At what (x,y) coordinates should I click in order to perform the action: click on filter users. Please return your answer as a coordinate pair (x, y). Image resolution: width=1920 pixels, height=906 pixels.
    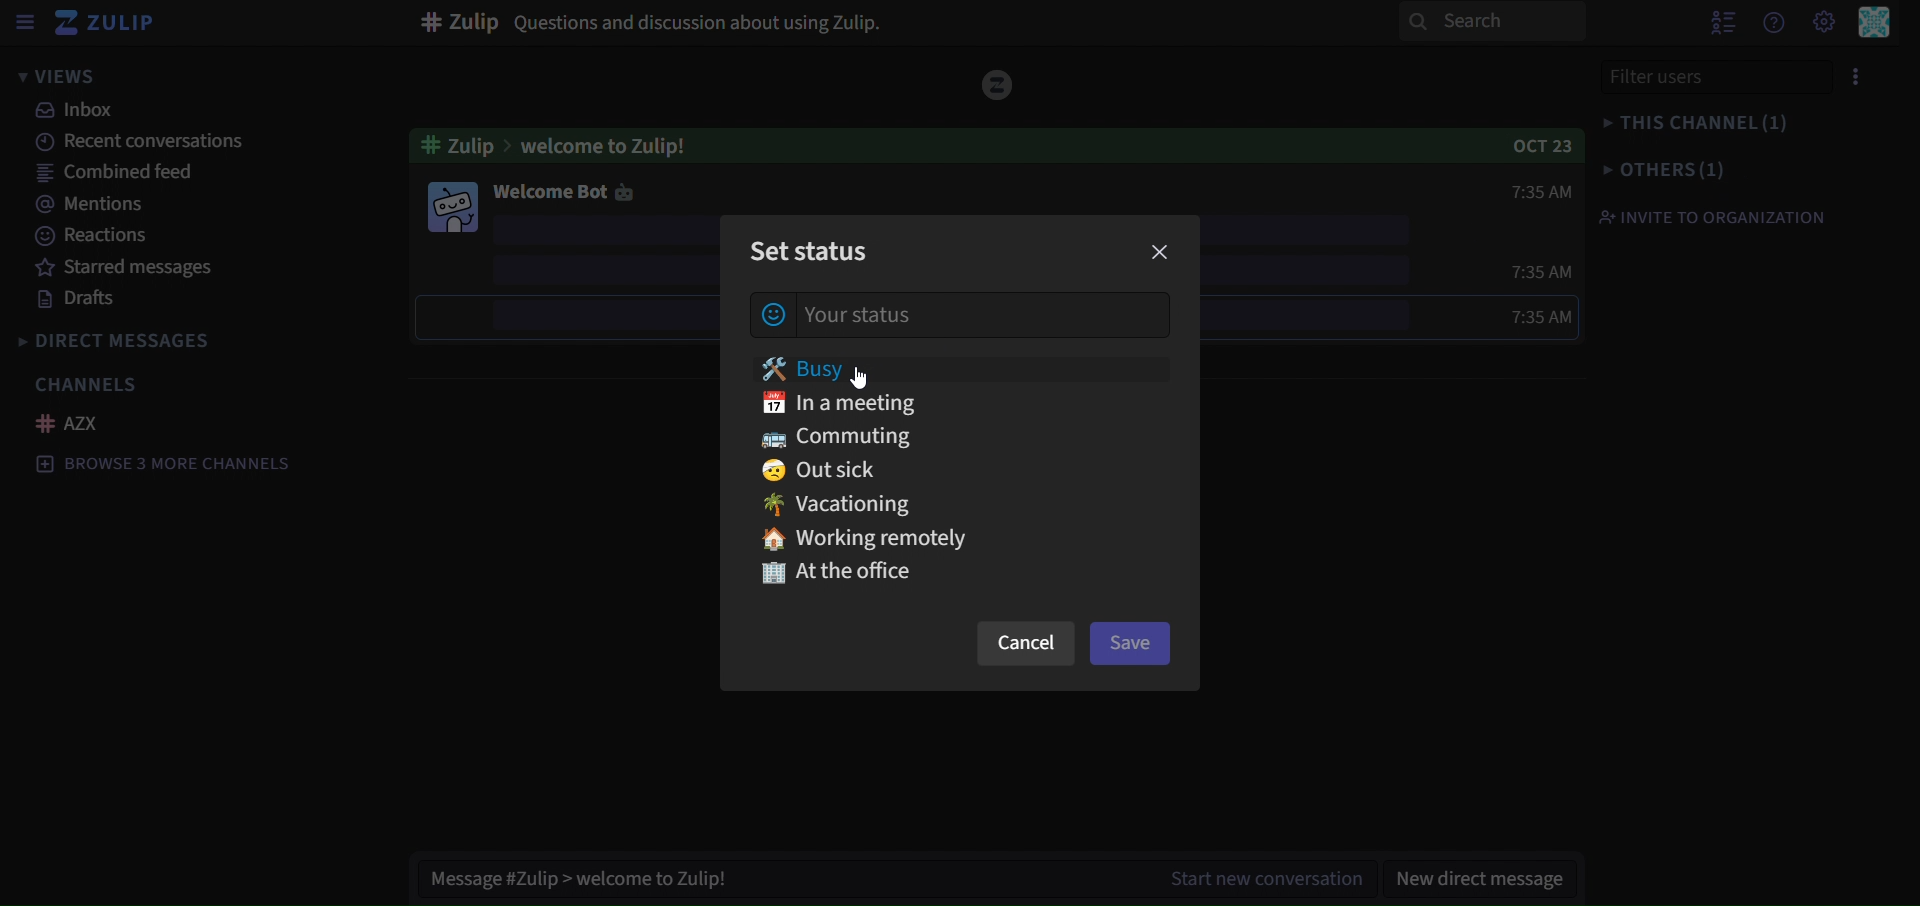
    Looking at the image, I should click on (1708, 77).